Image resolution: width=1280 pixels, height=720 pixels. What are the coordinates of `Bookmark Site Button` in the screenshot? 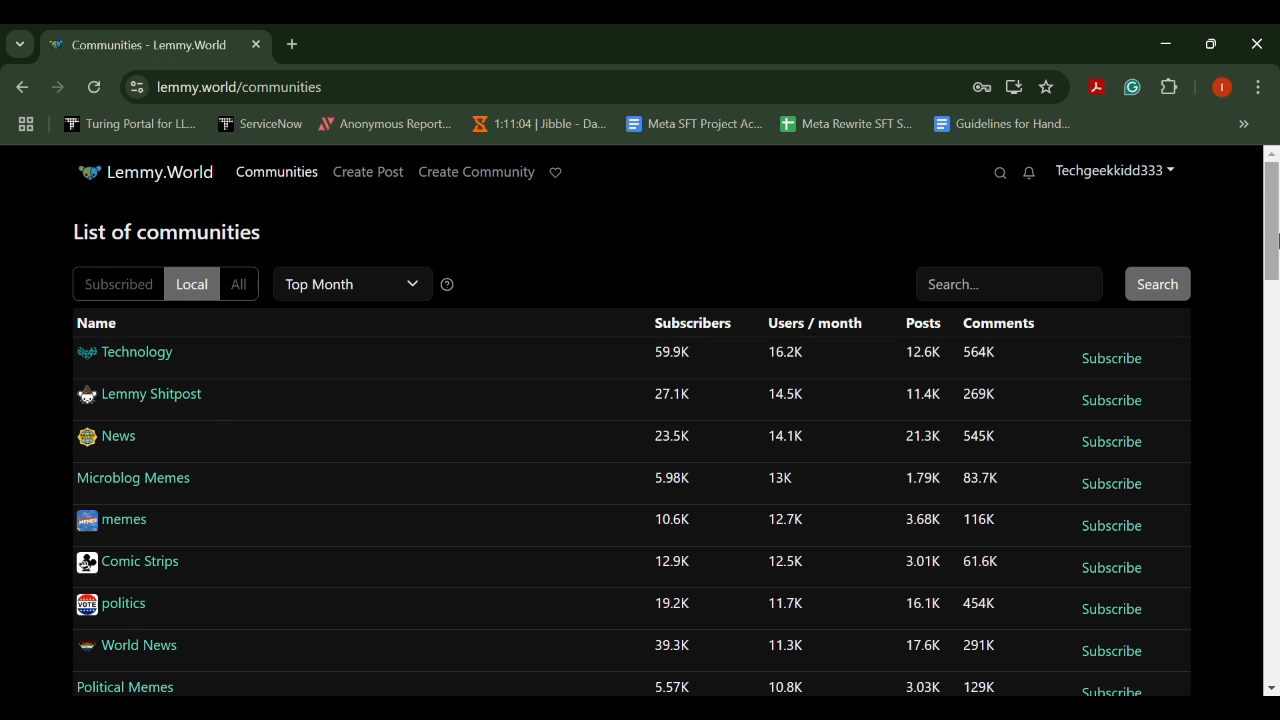 It's located at (1046, 88).